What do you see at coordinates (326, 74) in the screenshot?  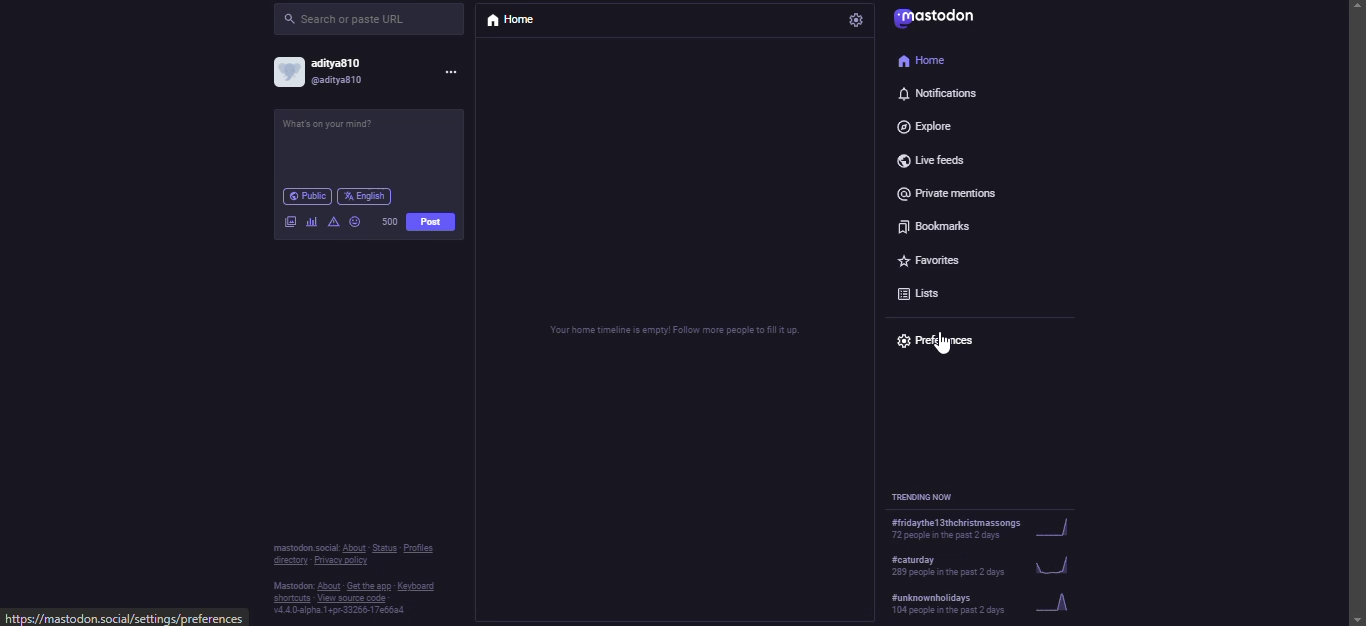 I see `account` at bounding box center [326, 74].